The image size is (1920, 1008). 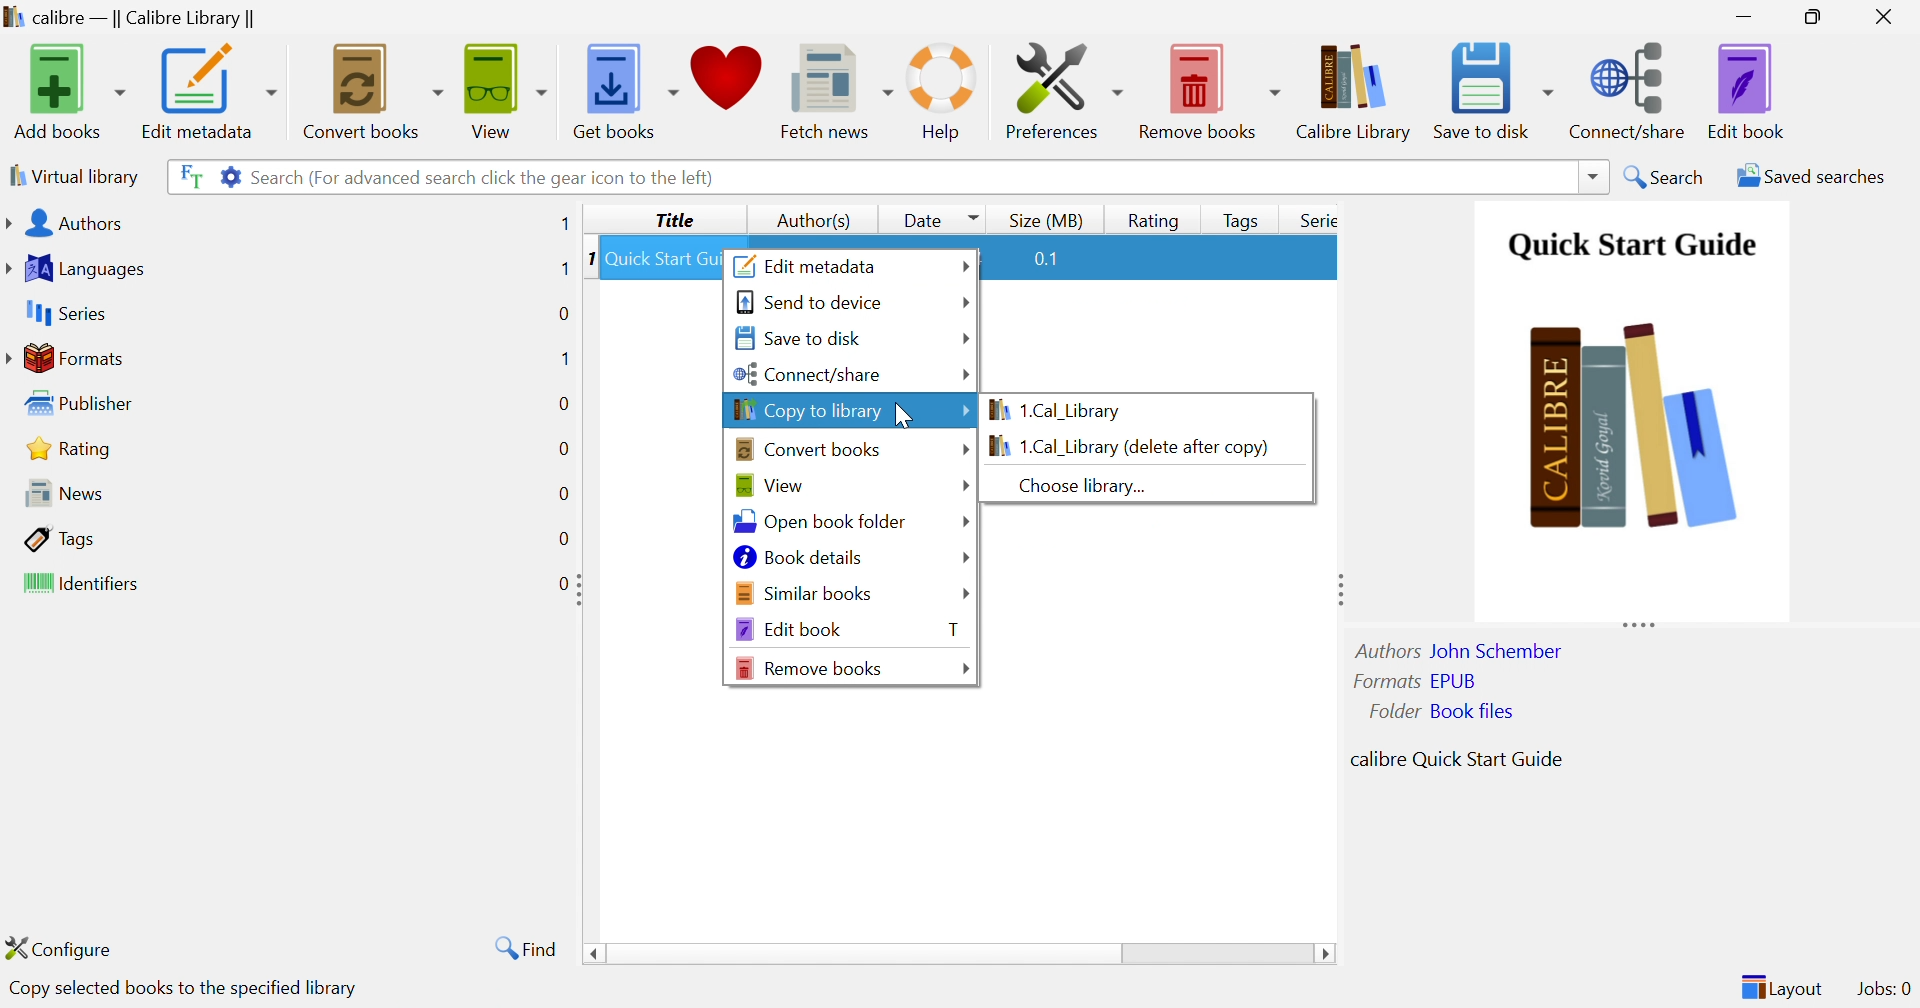 What do you see at coordinates (1072, 486) in the screenshot?
I see `Choose library...` at bounding box center [1072, 486].